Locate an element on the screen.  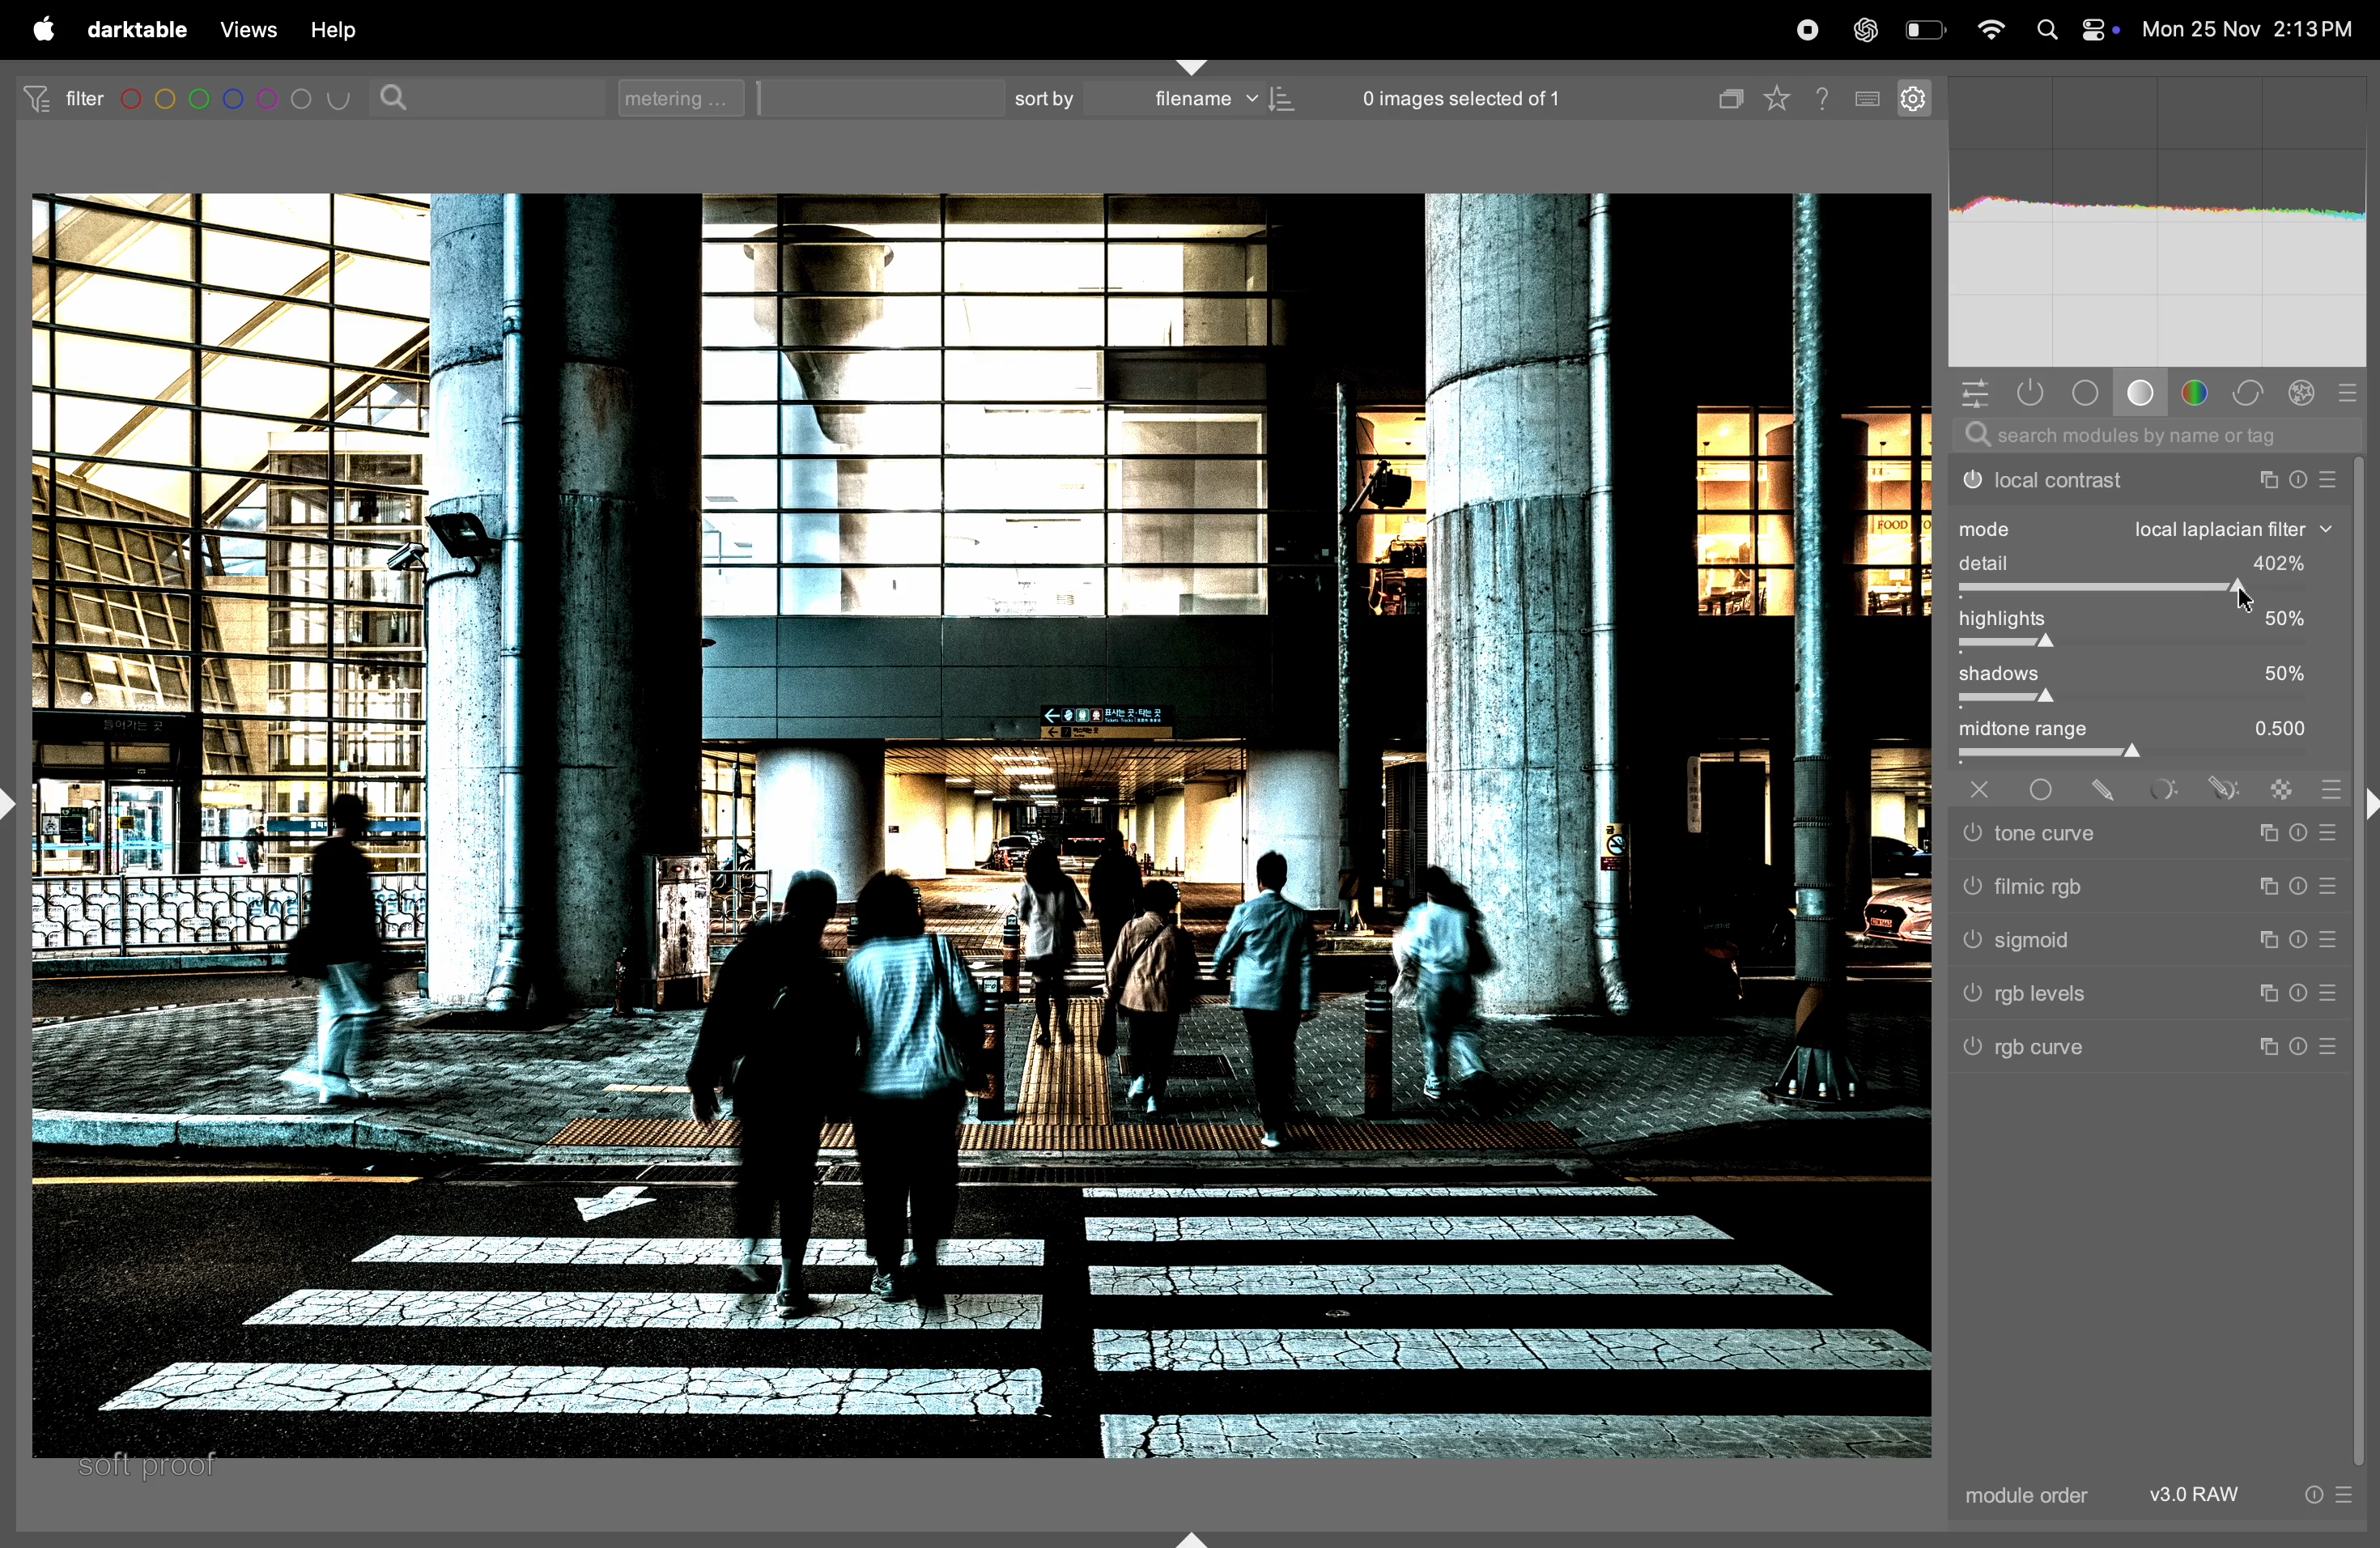
preset is located at coordinates (2323, 943).